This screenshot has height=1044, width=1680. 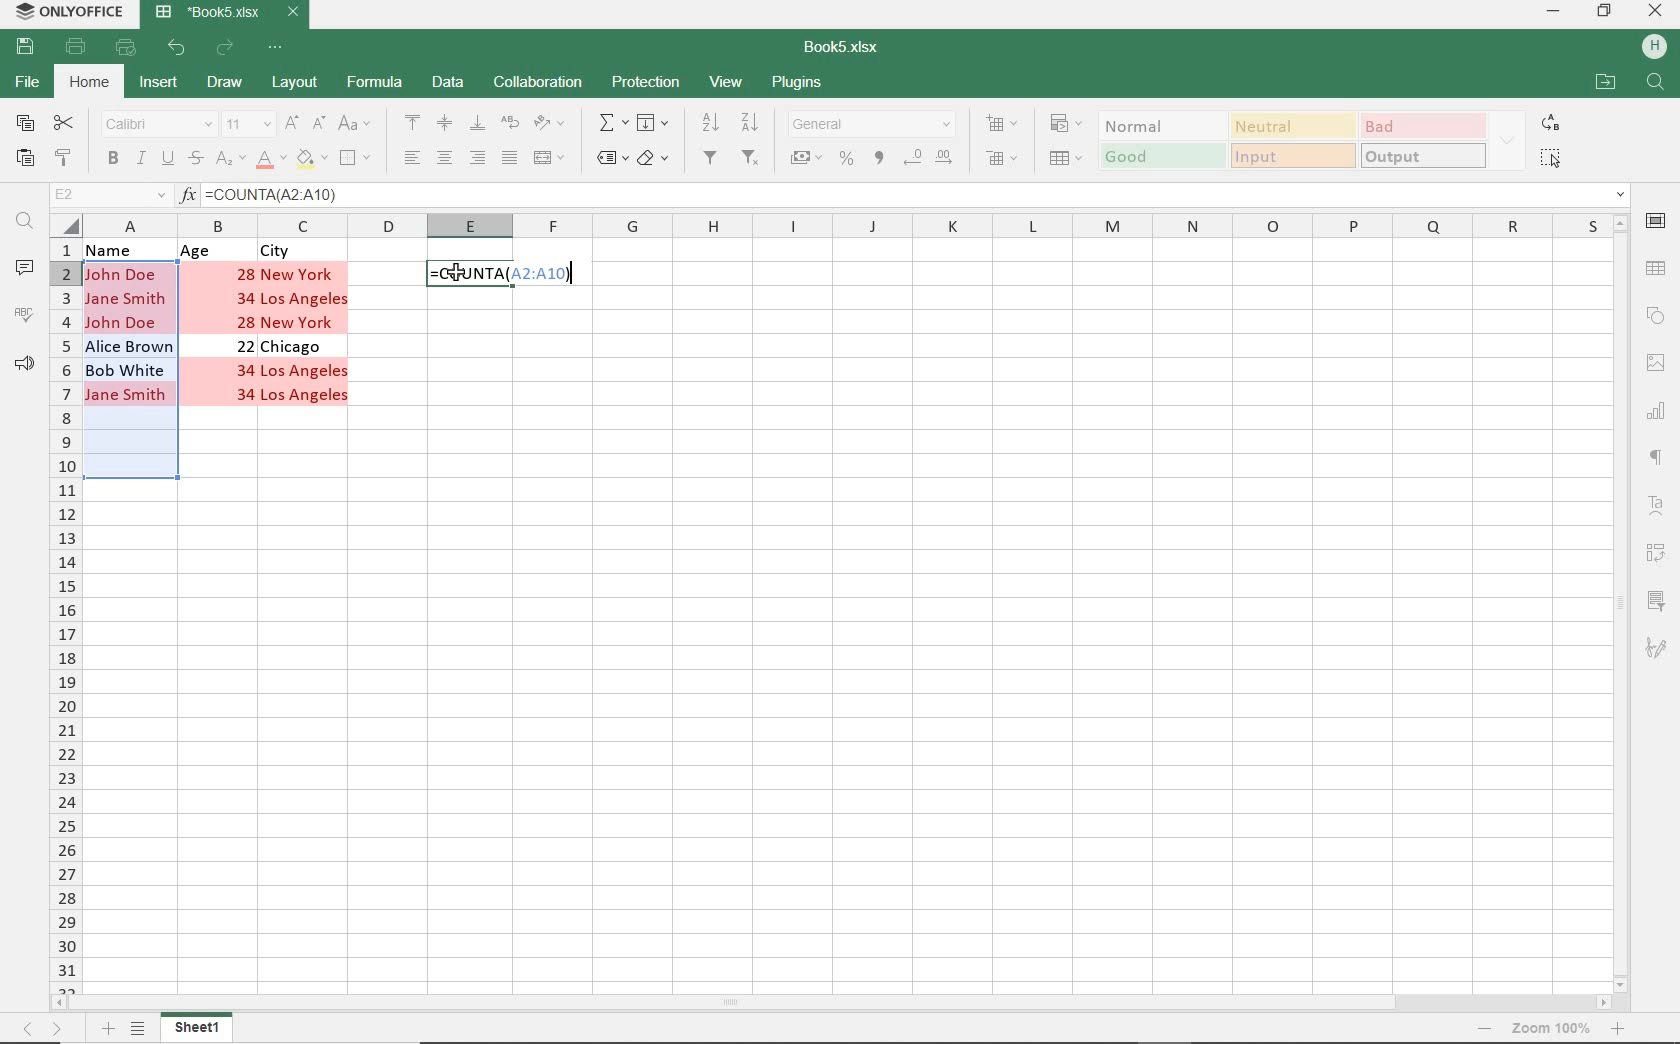 I want to click on BORDERS, so click(x=357, y=160).